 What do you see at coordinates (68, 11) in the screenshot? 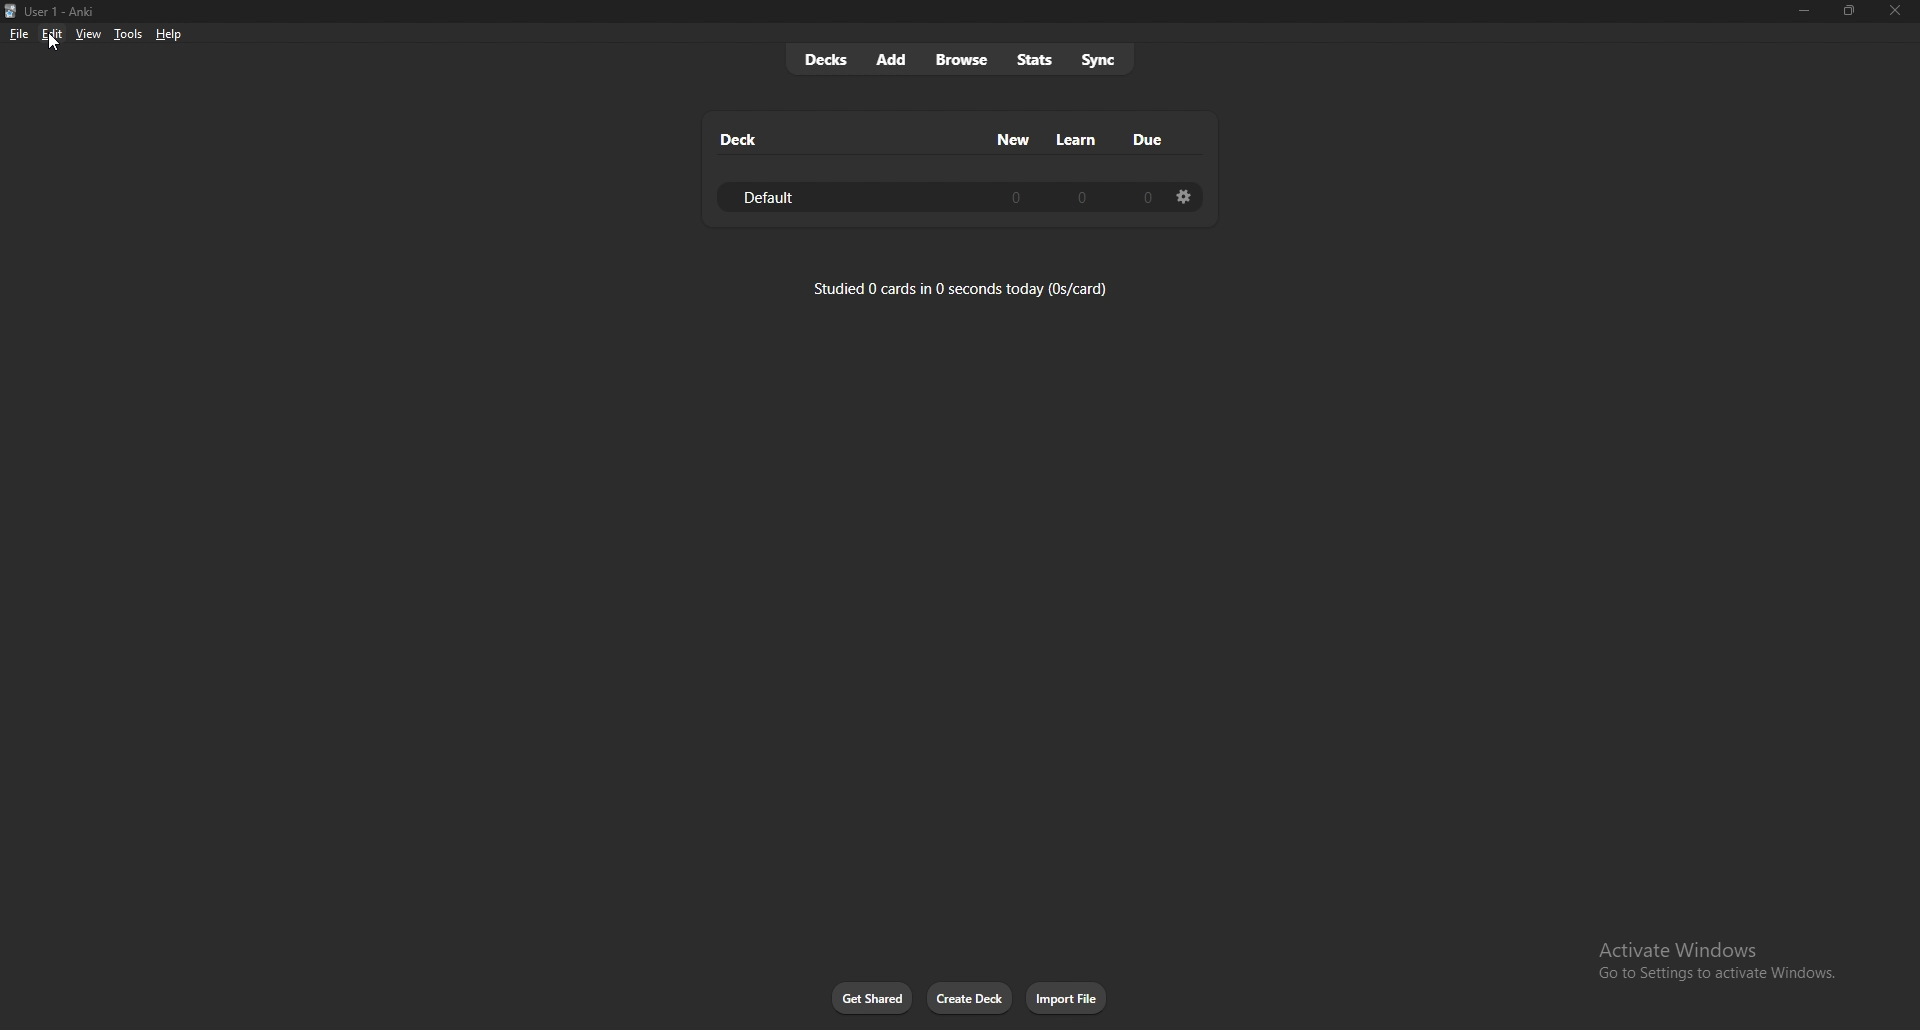
I see `User 1 - Anki` at bounding box center [68, 11].